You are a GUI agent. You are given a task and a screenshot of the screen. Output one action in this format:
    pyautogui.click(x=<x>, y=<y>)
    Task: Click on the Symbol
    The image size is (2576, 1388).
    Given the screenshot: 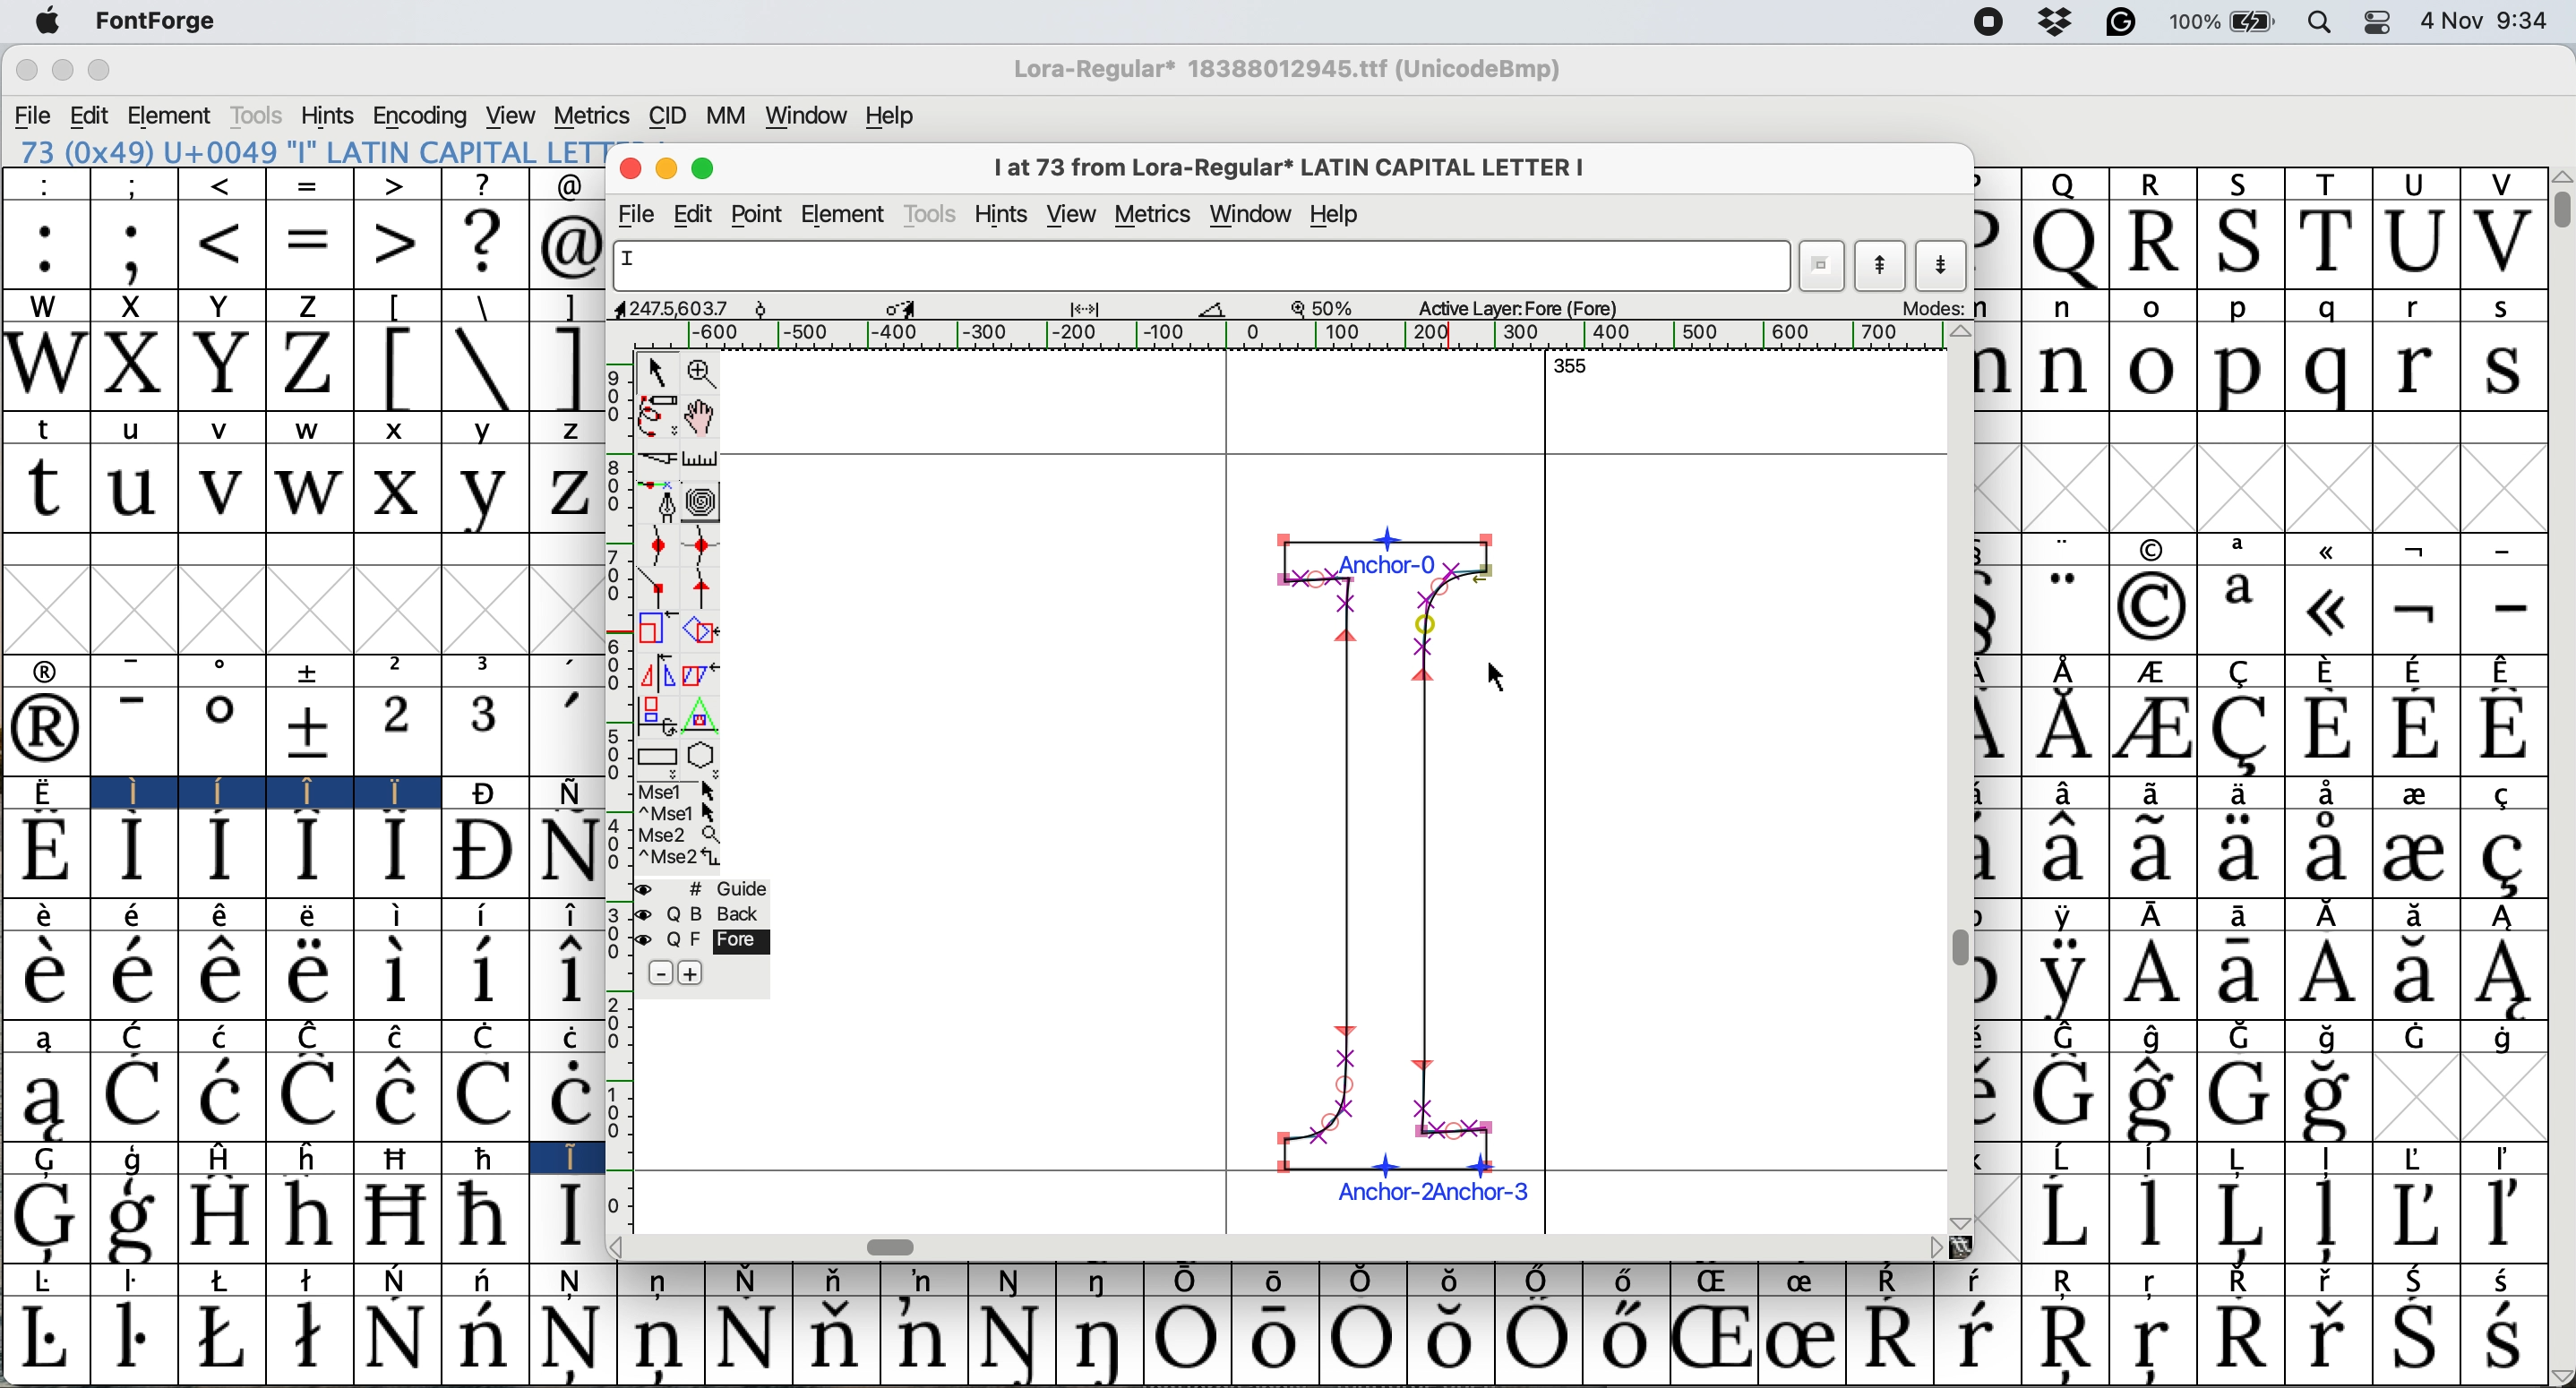 What is the action you would take?
    pyautogui.click(x=2332, y=915)
    